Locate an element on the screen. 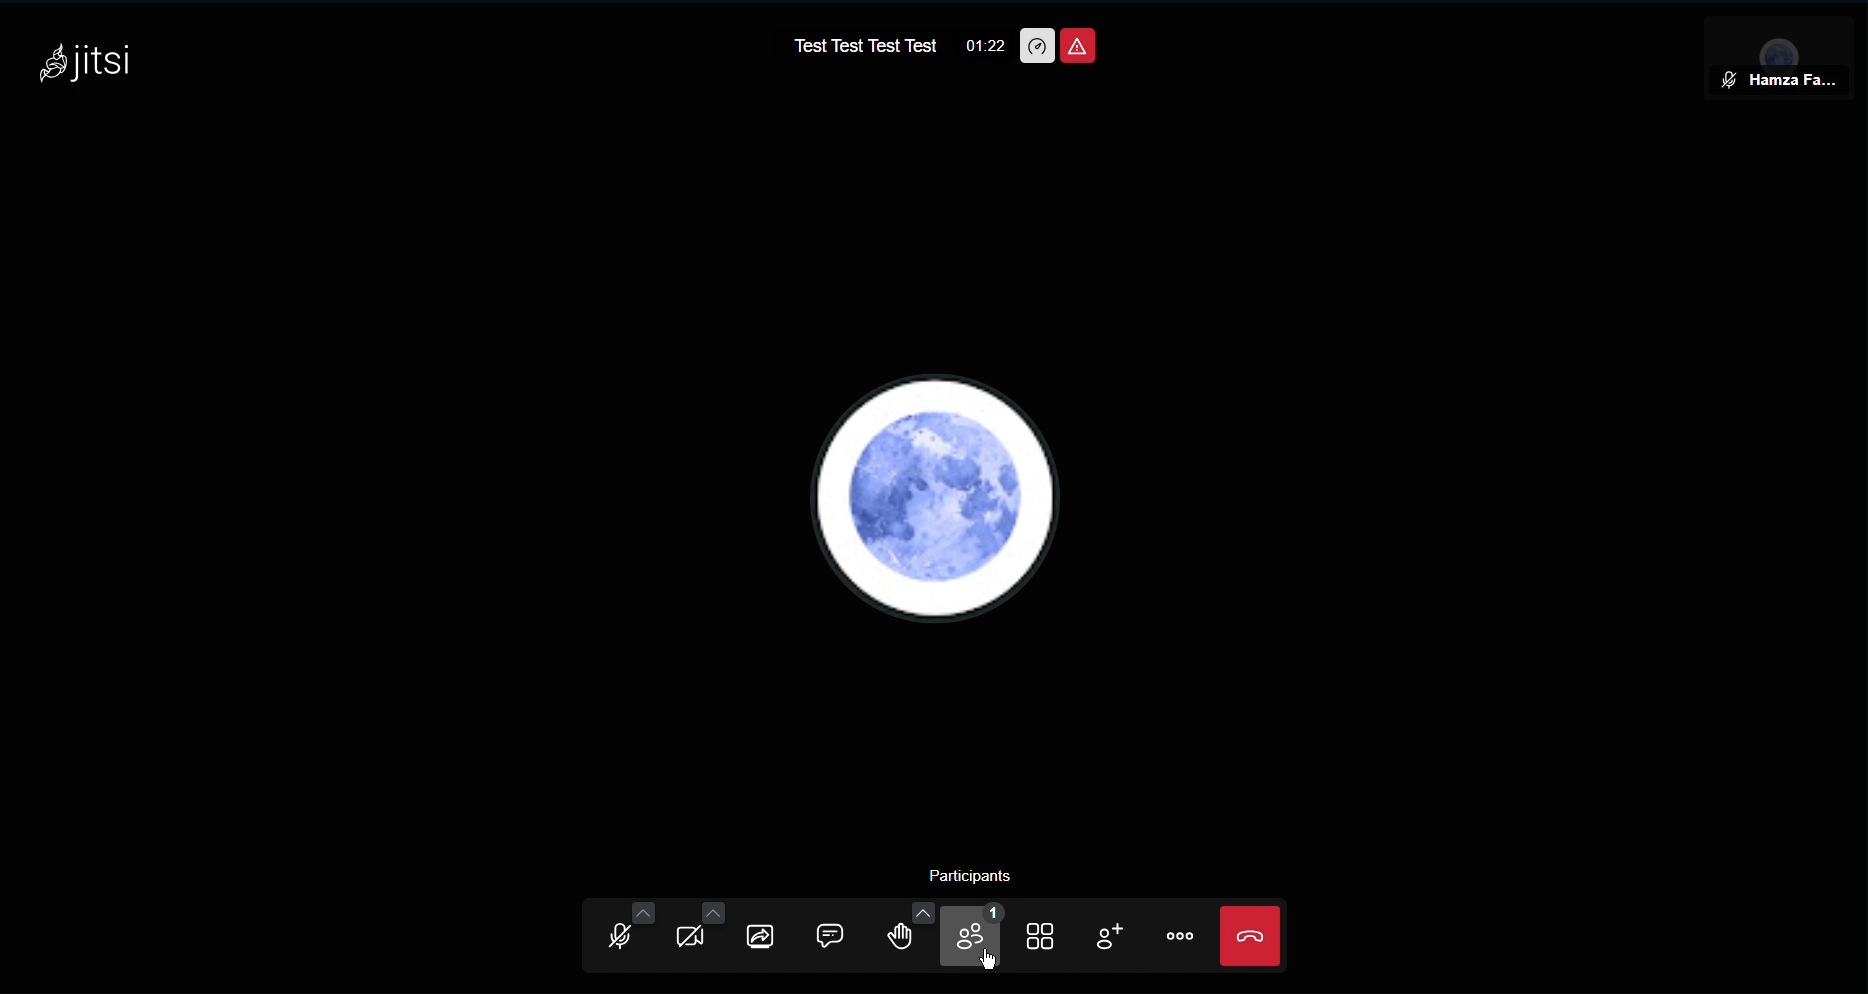 The image size is (1868, 994). Raise Hand is located at coordinates (914, 936).